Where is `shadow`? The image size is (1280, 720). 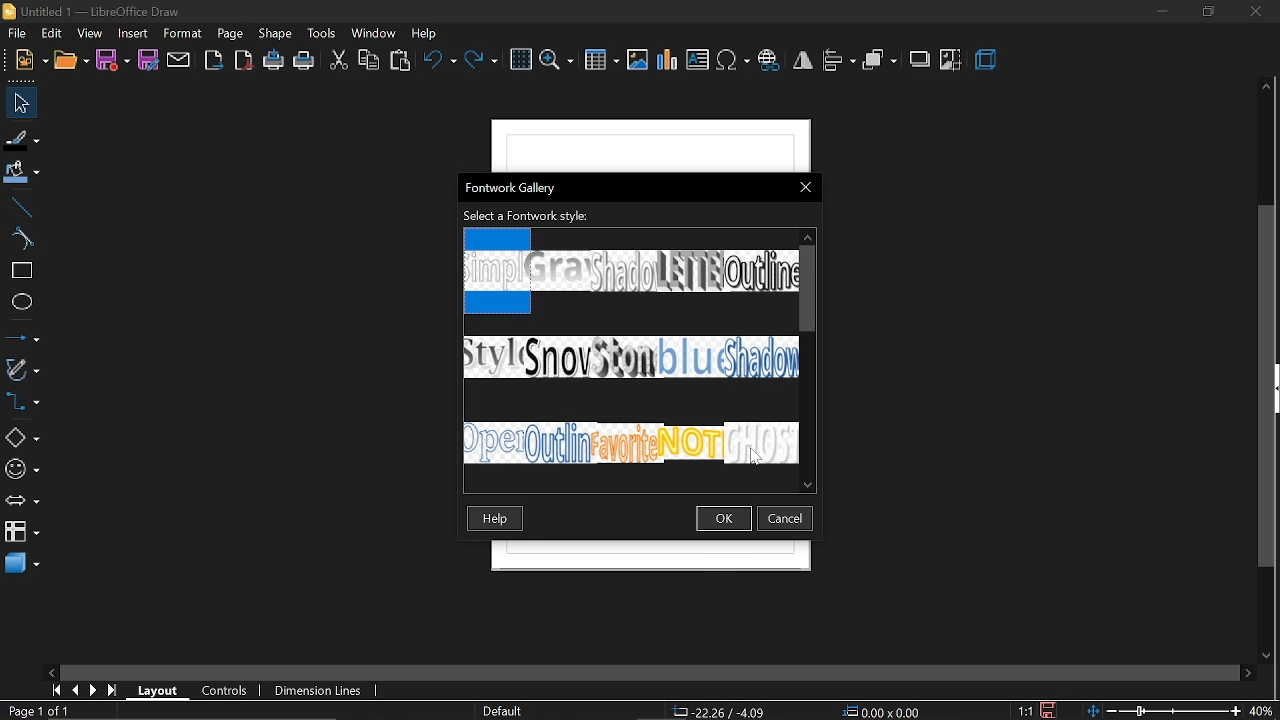
shadow is located at coordinates (919, 61).